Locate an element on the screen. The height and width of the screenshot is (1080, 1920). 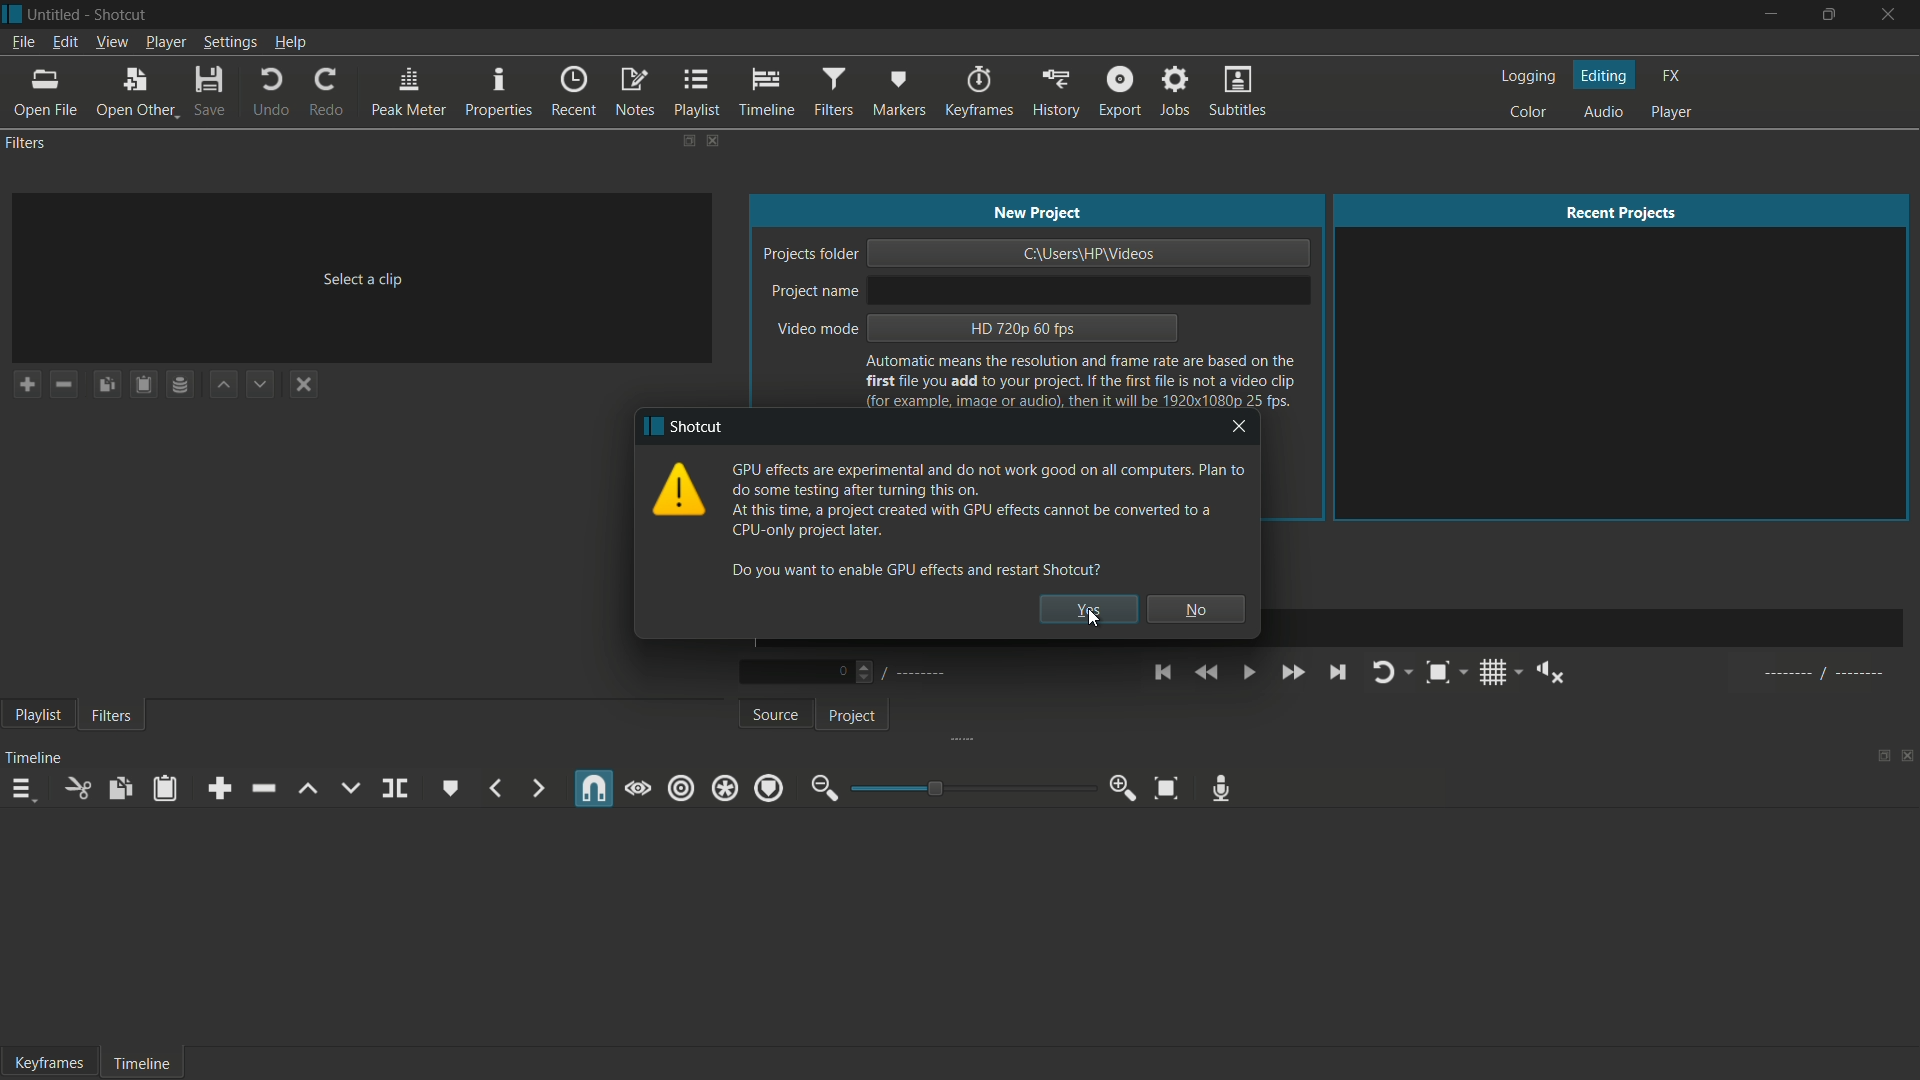
create or edit marker is located at coordinates (447, 787).